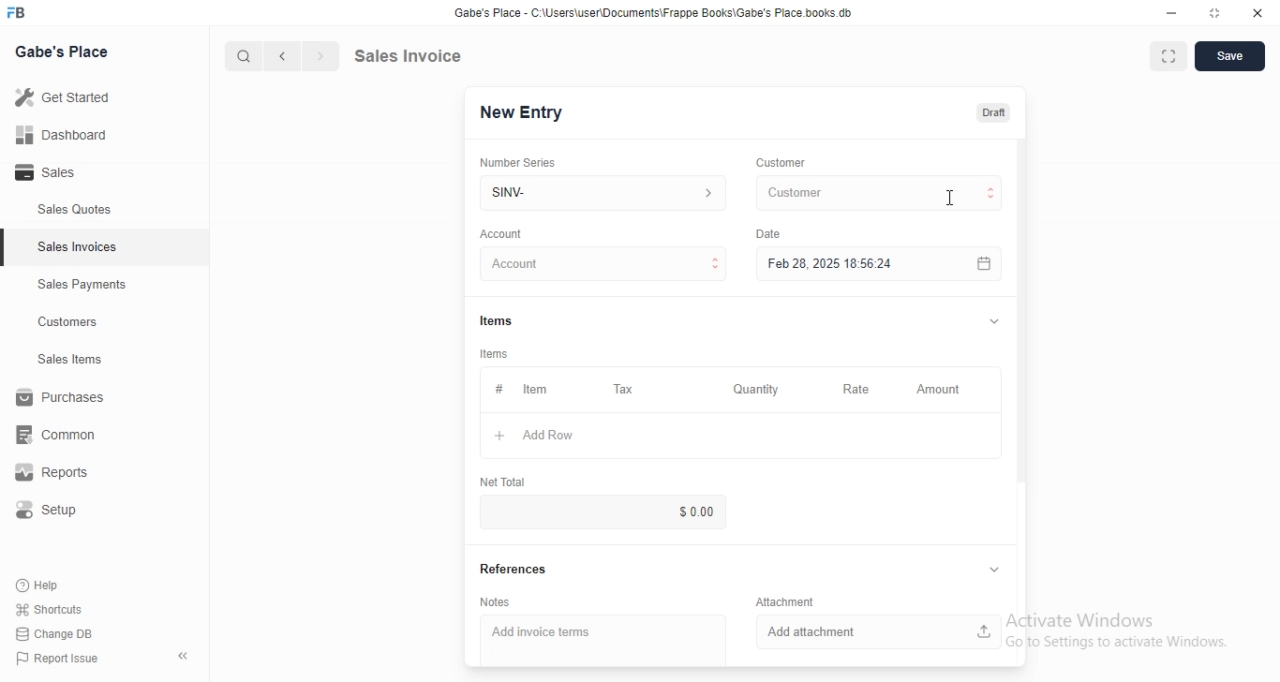 This screenshot has height=682, width=1280. What do you see at coordinates (77, 285) in the screenshot?
I see `Sales Payments` at bounding box center [77, 285].